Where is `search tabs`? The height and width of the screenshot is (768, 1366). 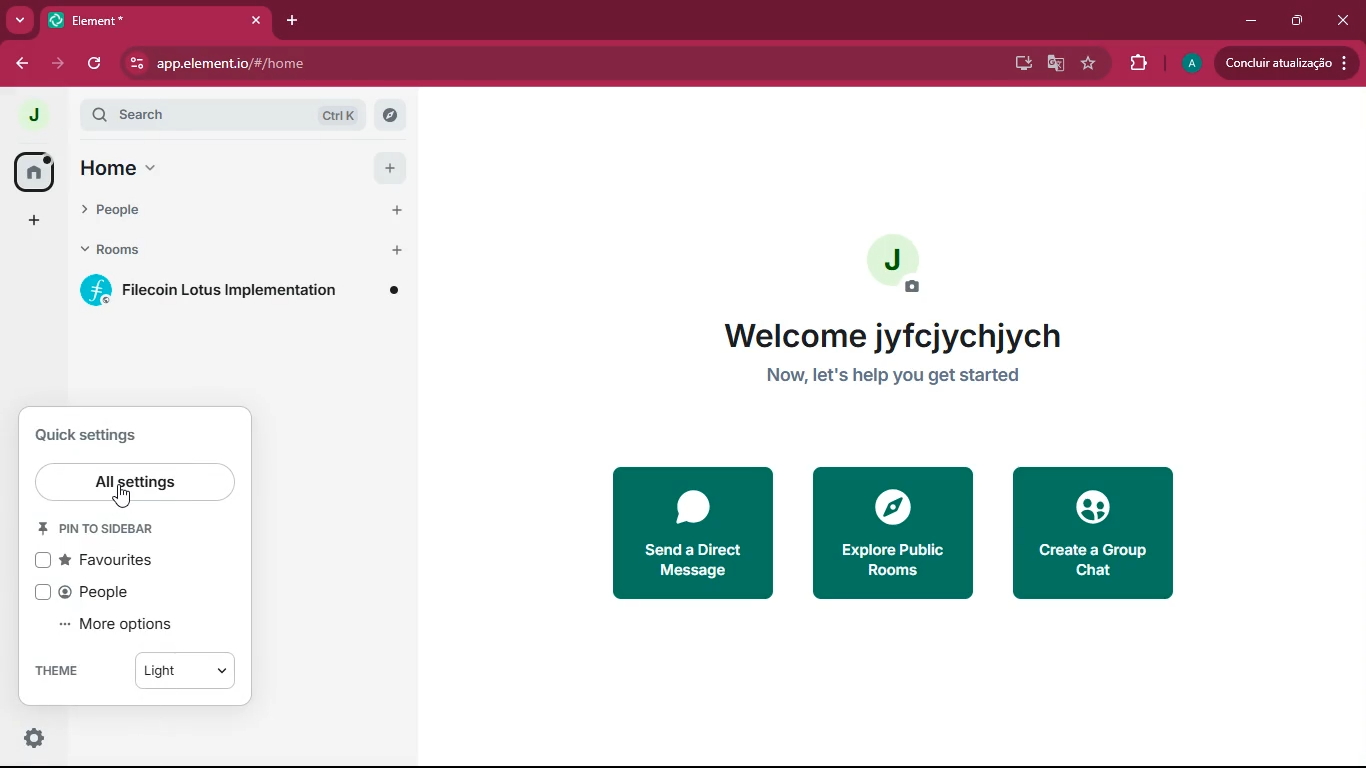
search tabs is located at coordinates (21, 22).